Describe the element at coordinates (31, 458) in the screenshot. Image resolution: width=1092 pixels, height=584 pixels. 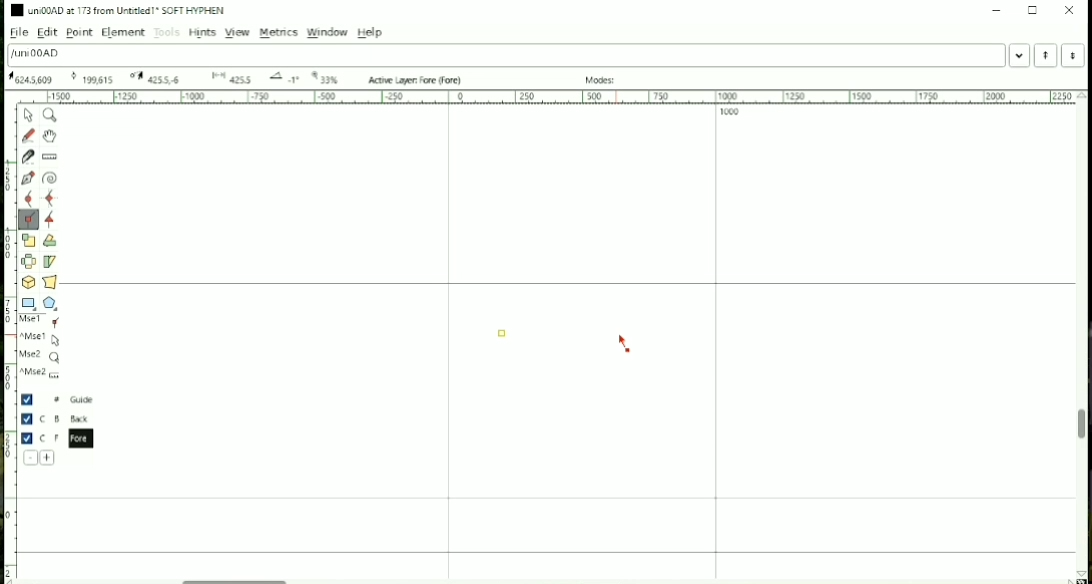
I see `Delete the current layer` at that location.